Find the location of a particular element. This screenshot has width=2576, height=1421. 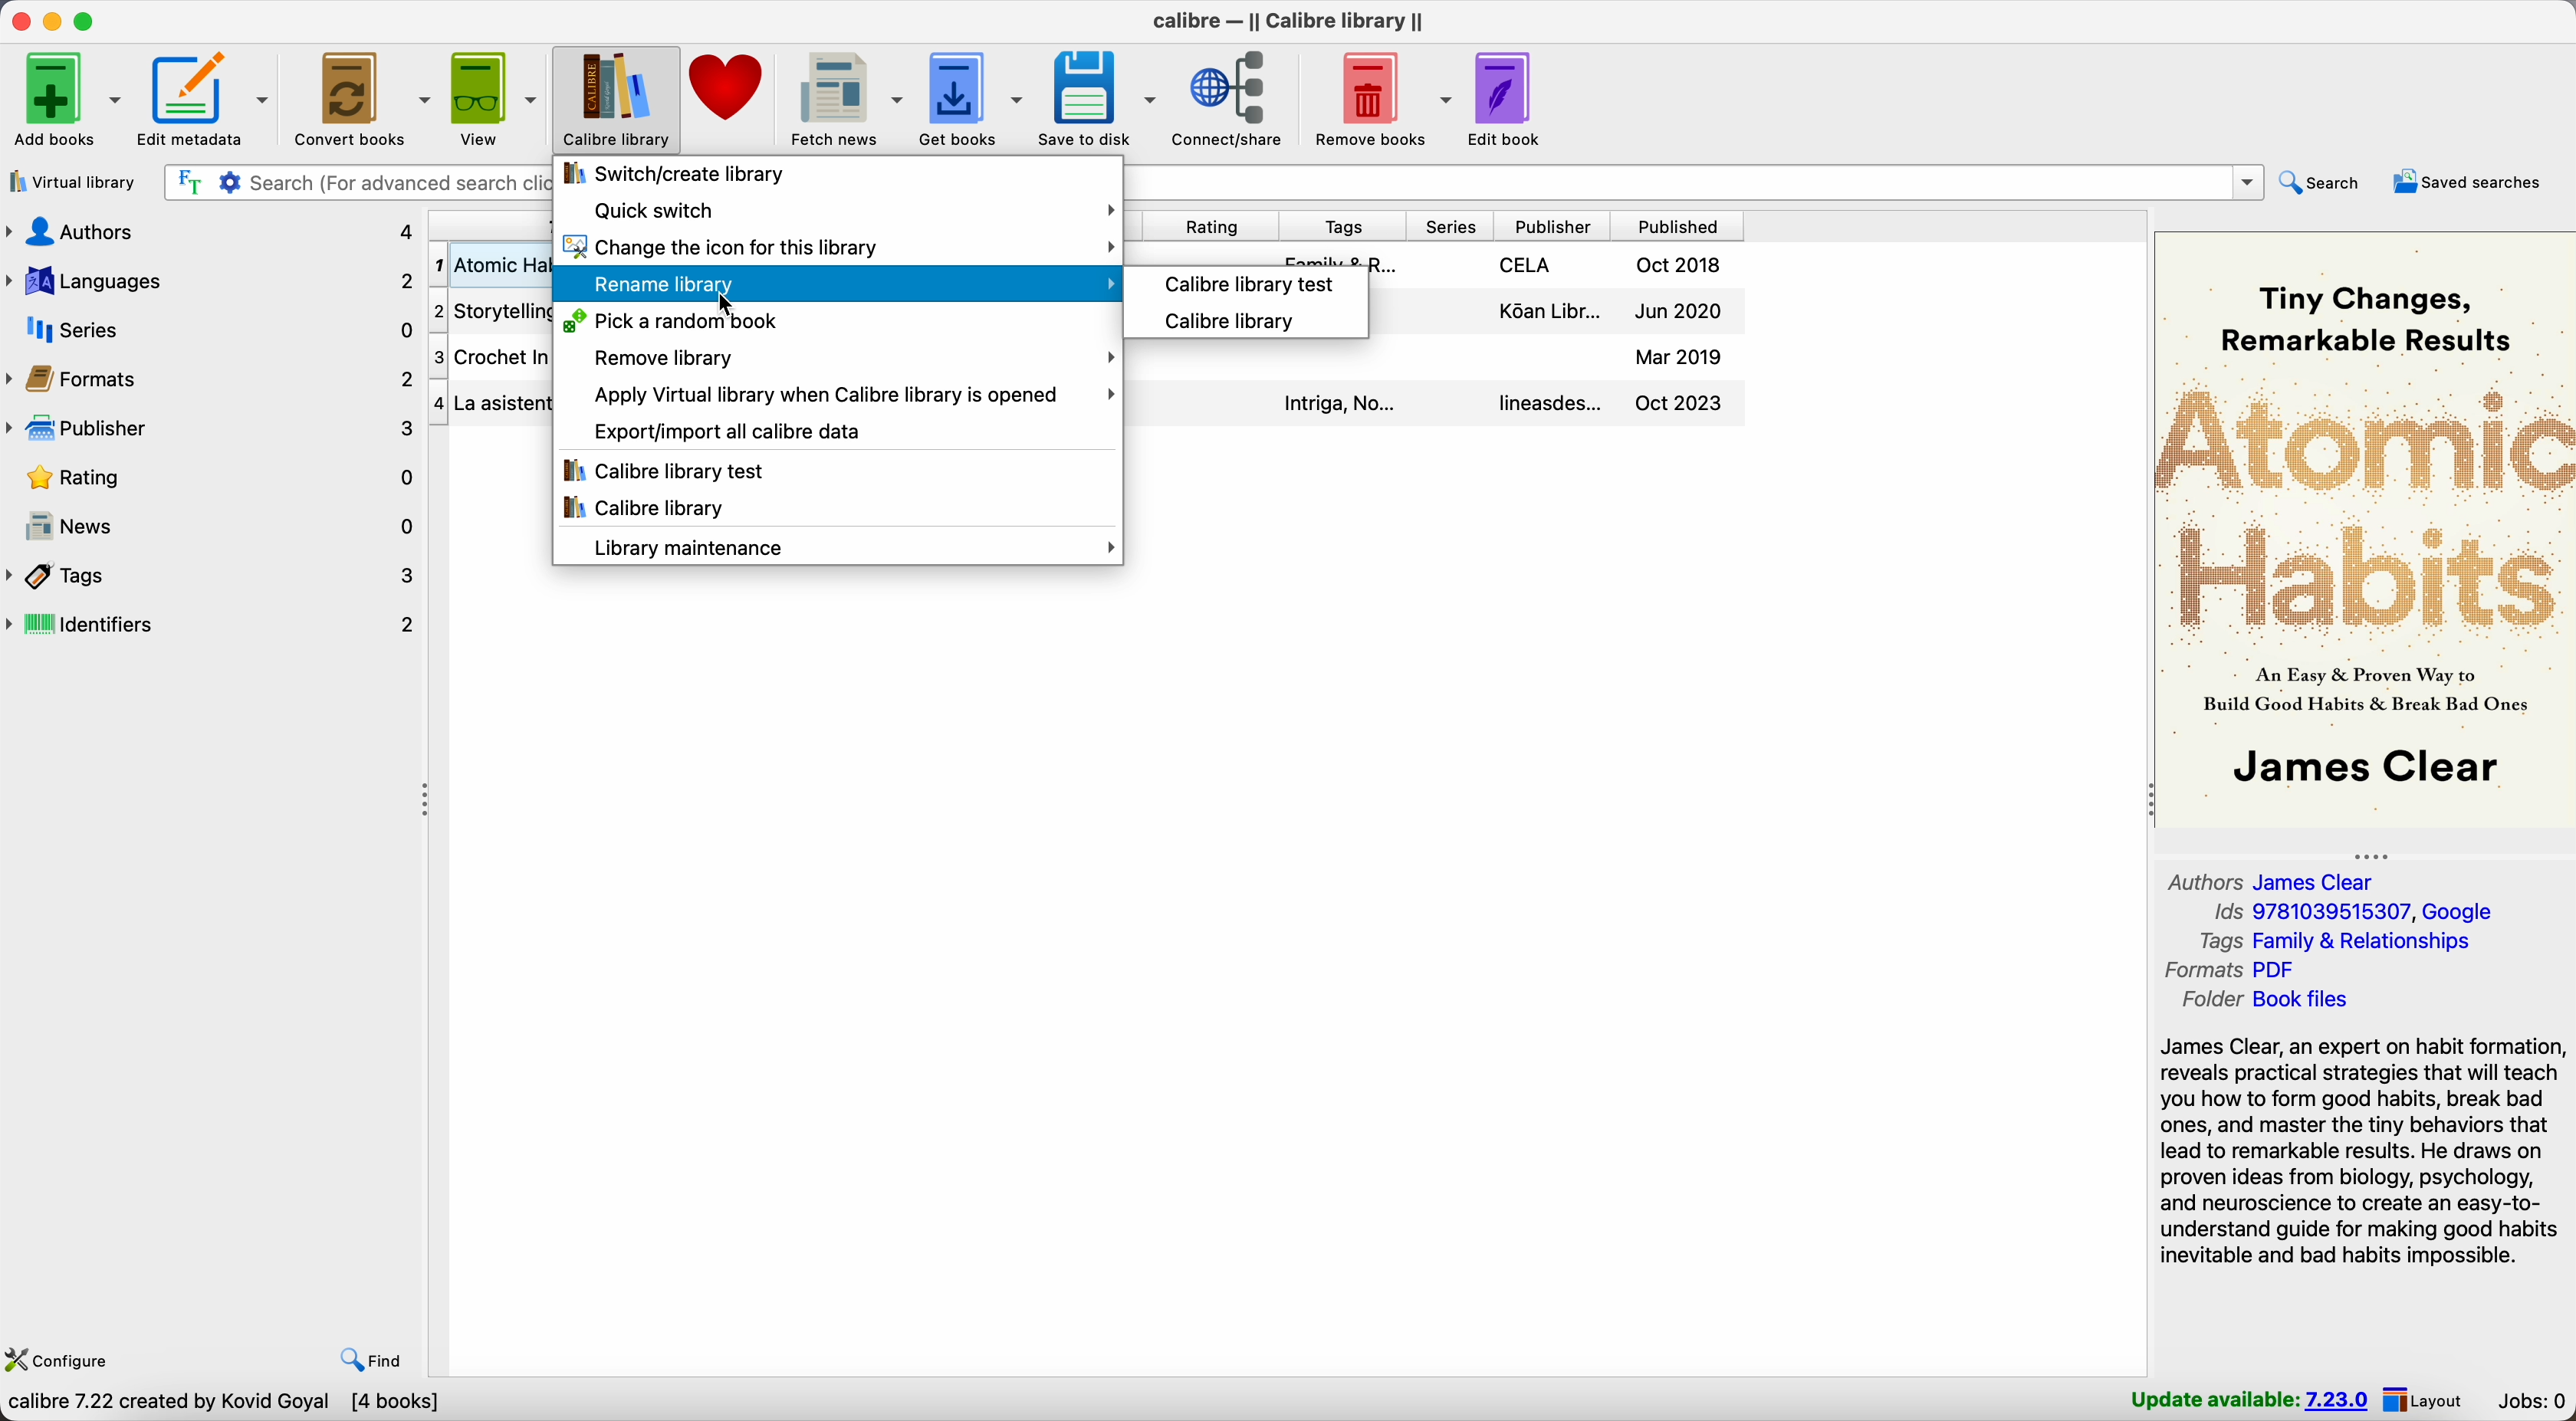

series is located at coordinates (213, 329).